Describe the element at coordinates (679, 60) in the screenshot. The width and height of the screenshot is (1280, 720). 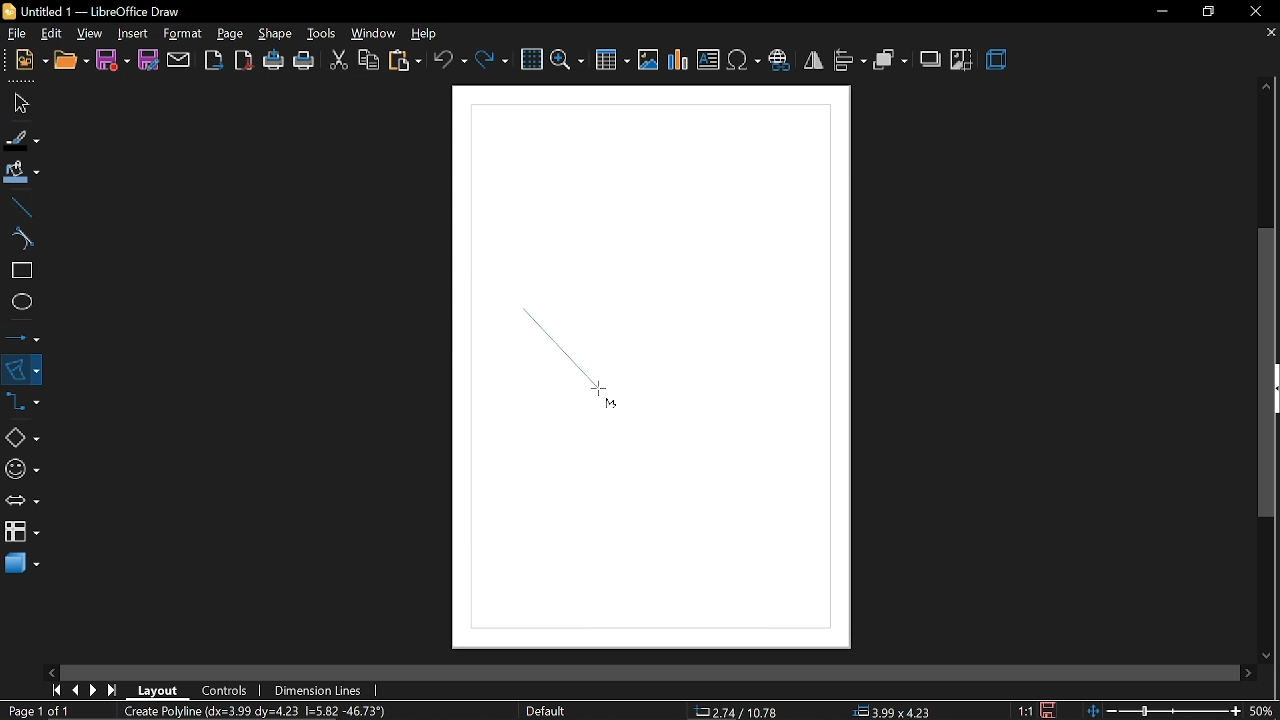
I see `insert chart` at that location.